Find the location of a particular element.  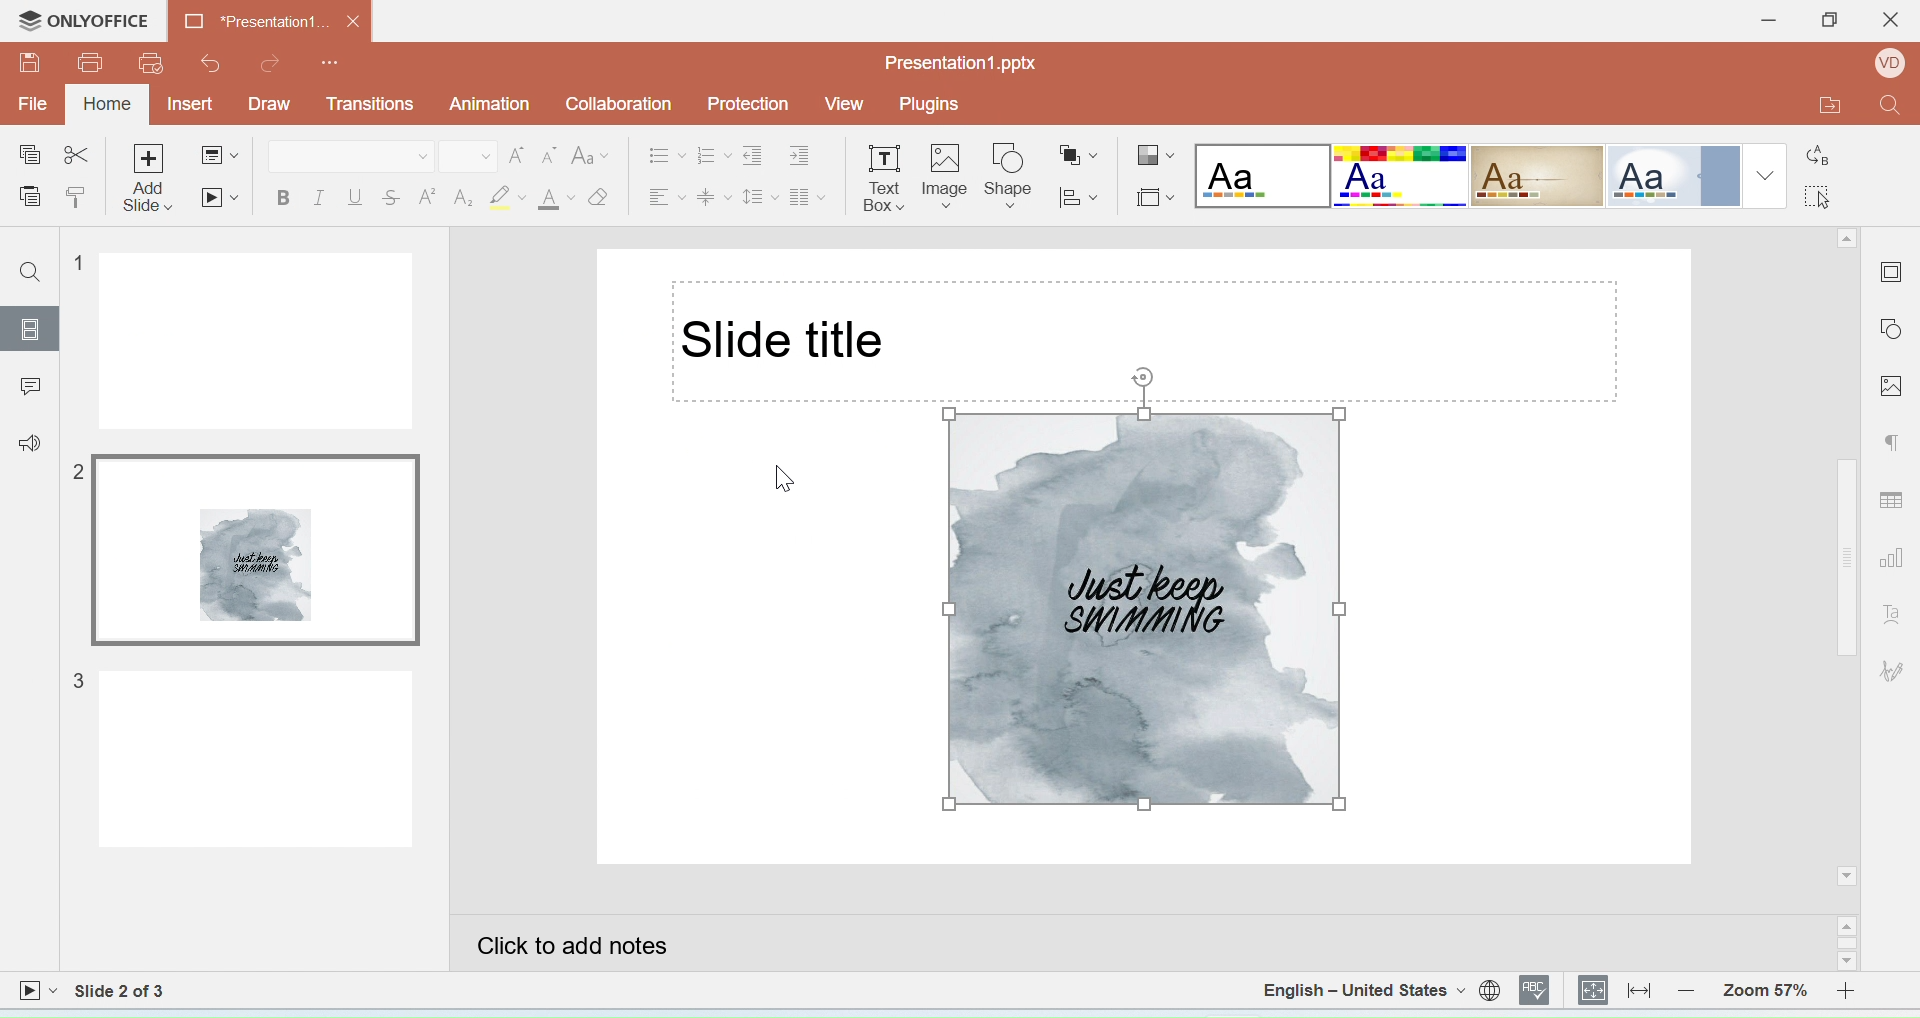

Align shape is located at coordinates (1081, 196).